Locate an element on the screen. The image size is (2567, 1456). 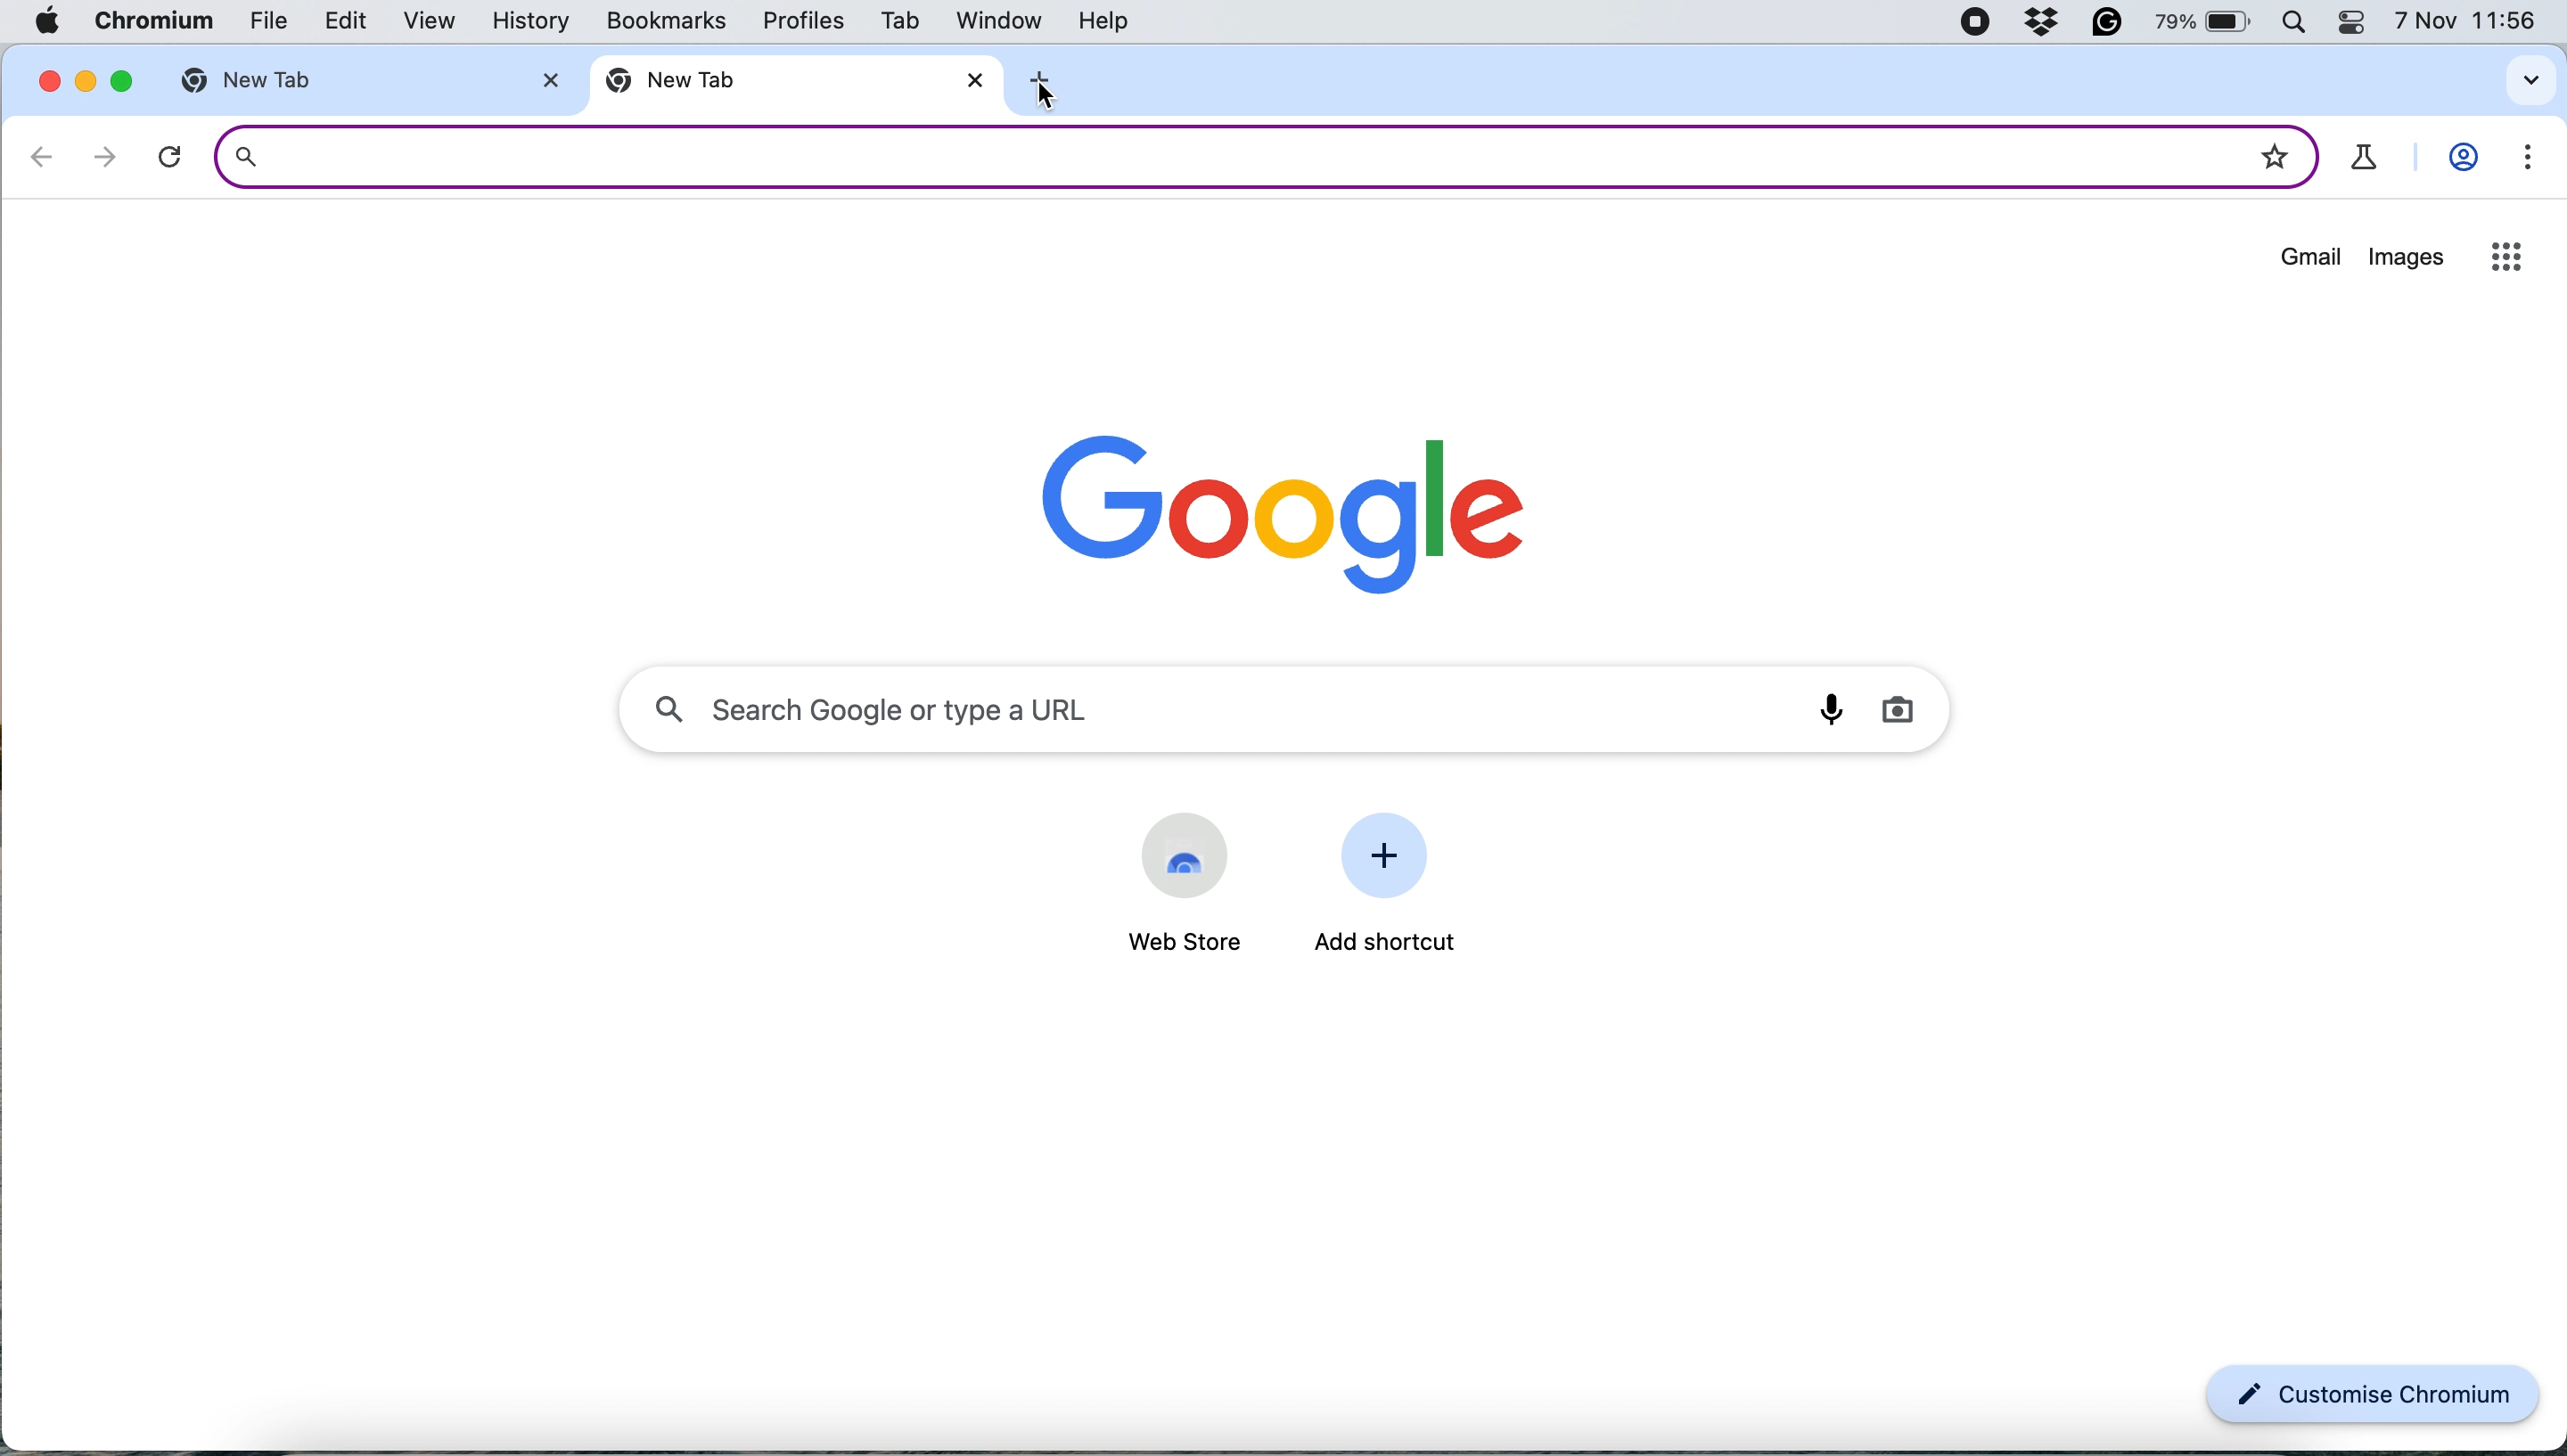
chrome web store is located at coordinates (1185, 854).